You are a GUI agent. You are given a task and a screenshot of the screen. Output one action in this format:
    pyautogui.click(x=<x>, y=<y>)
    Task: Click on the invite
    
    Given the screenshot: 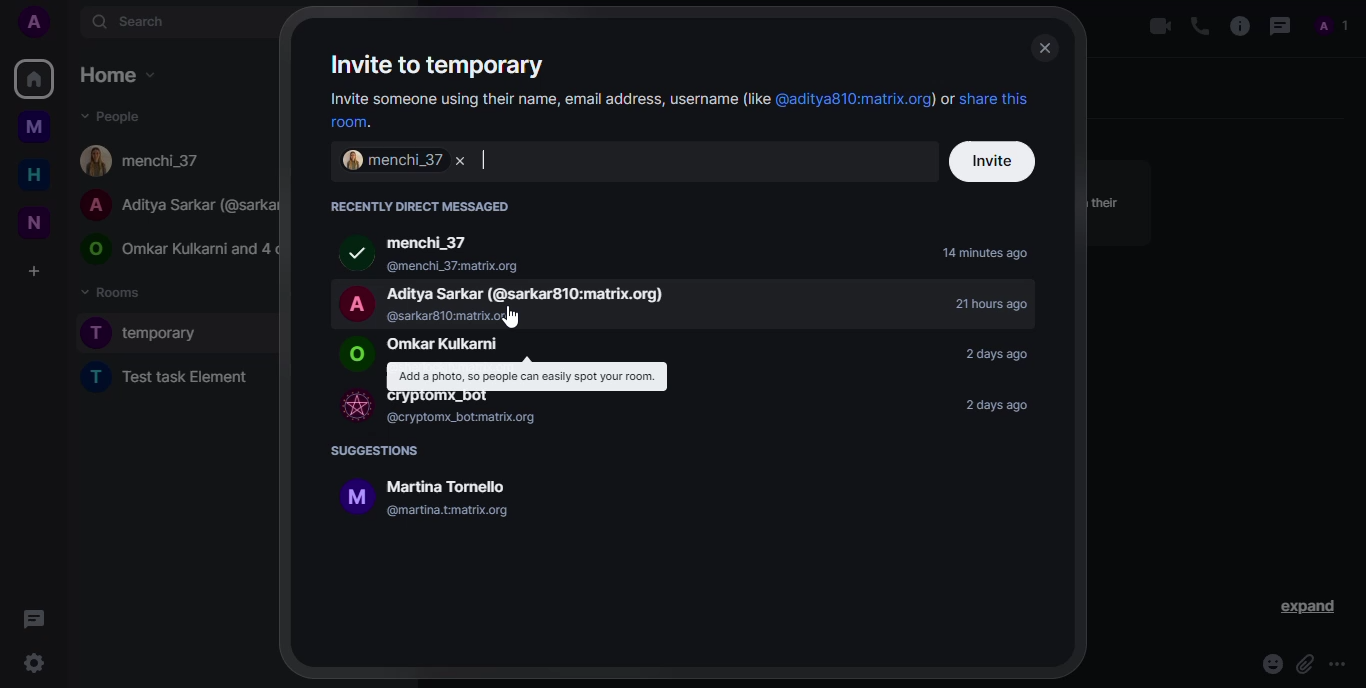 What is the action you would take?
    pyautogui.click(x=992, y=161)
    